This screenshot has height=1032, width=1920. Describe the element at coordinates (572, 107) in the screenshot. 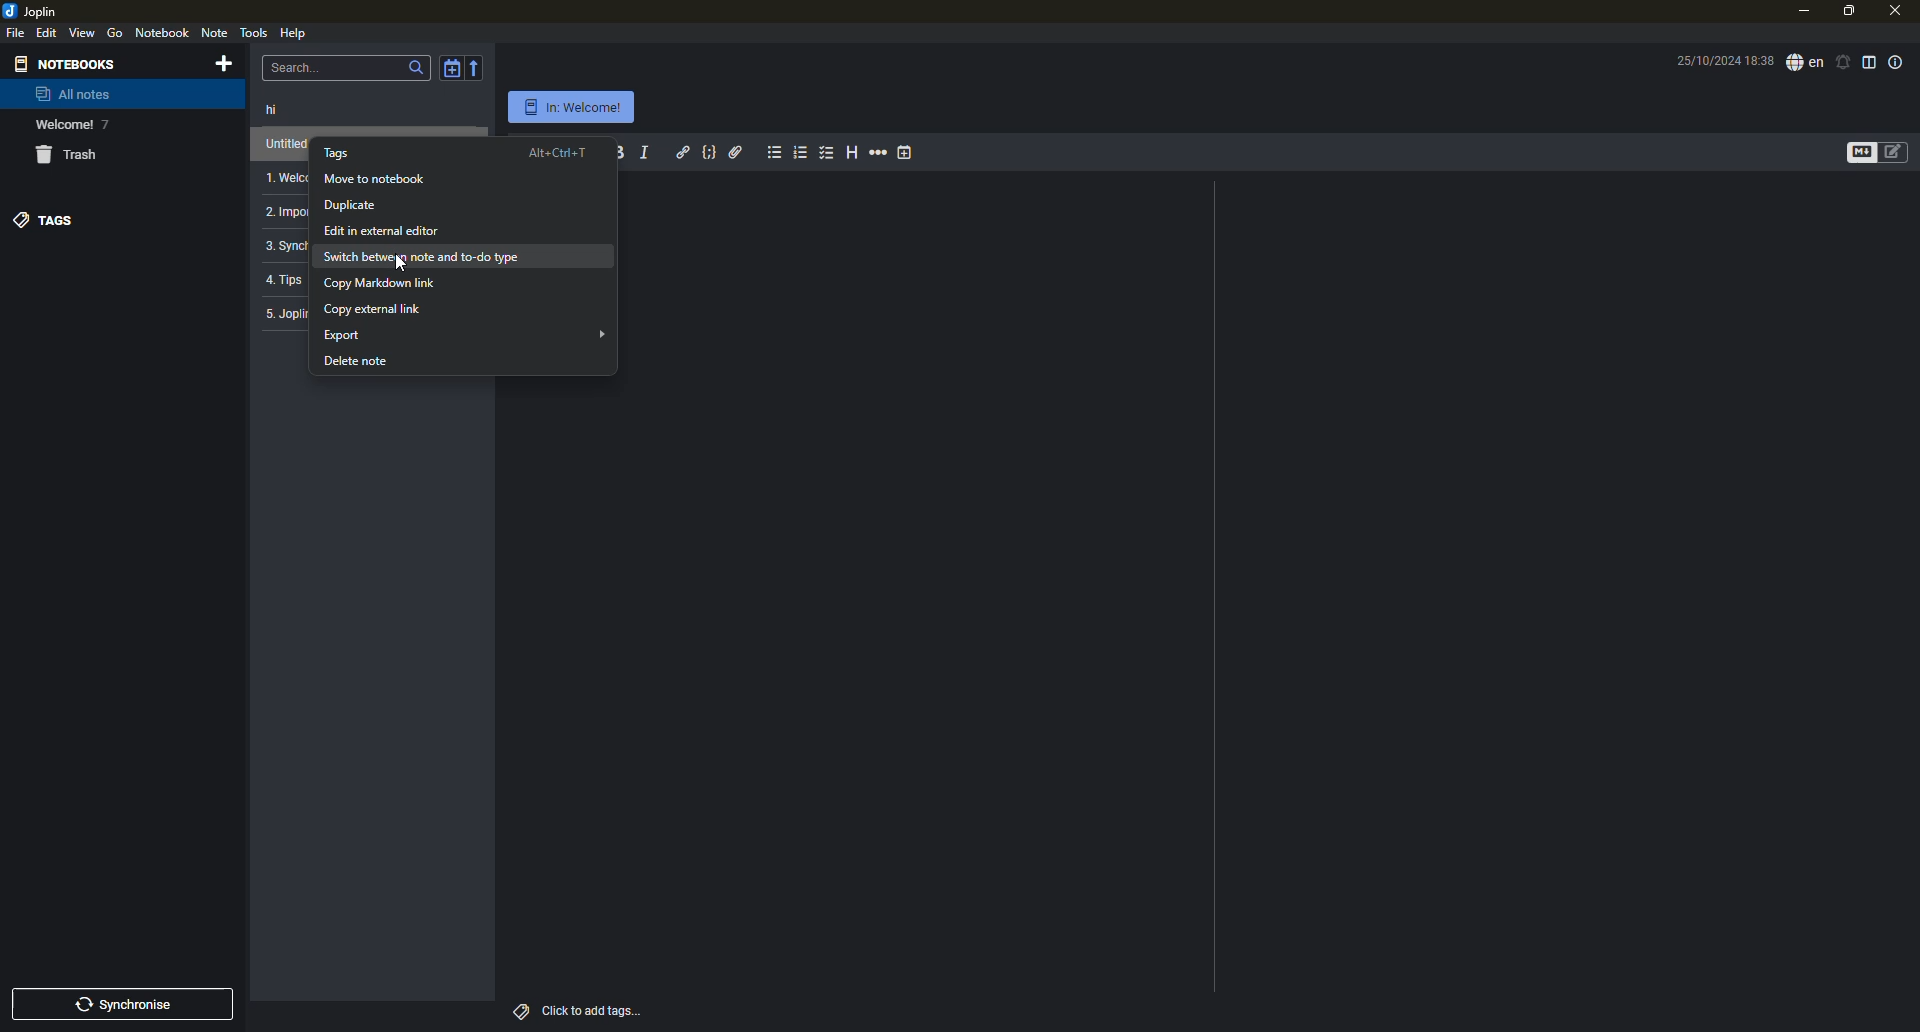

I see `In: Welcome!` at that location.